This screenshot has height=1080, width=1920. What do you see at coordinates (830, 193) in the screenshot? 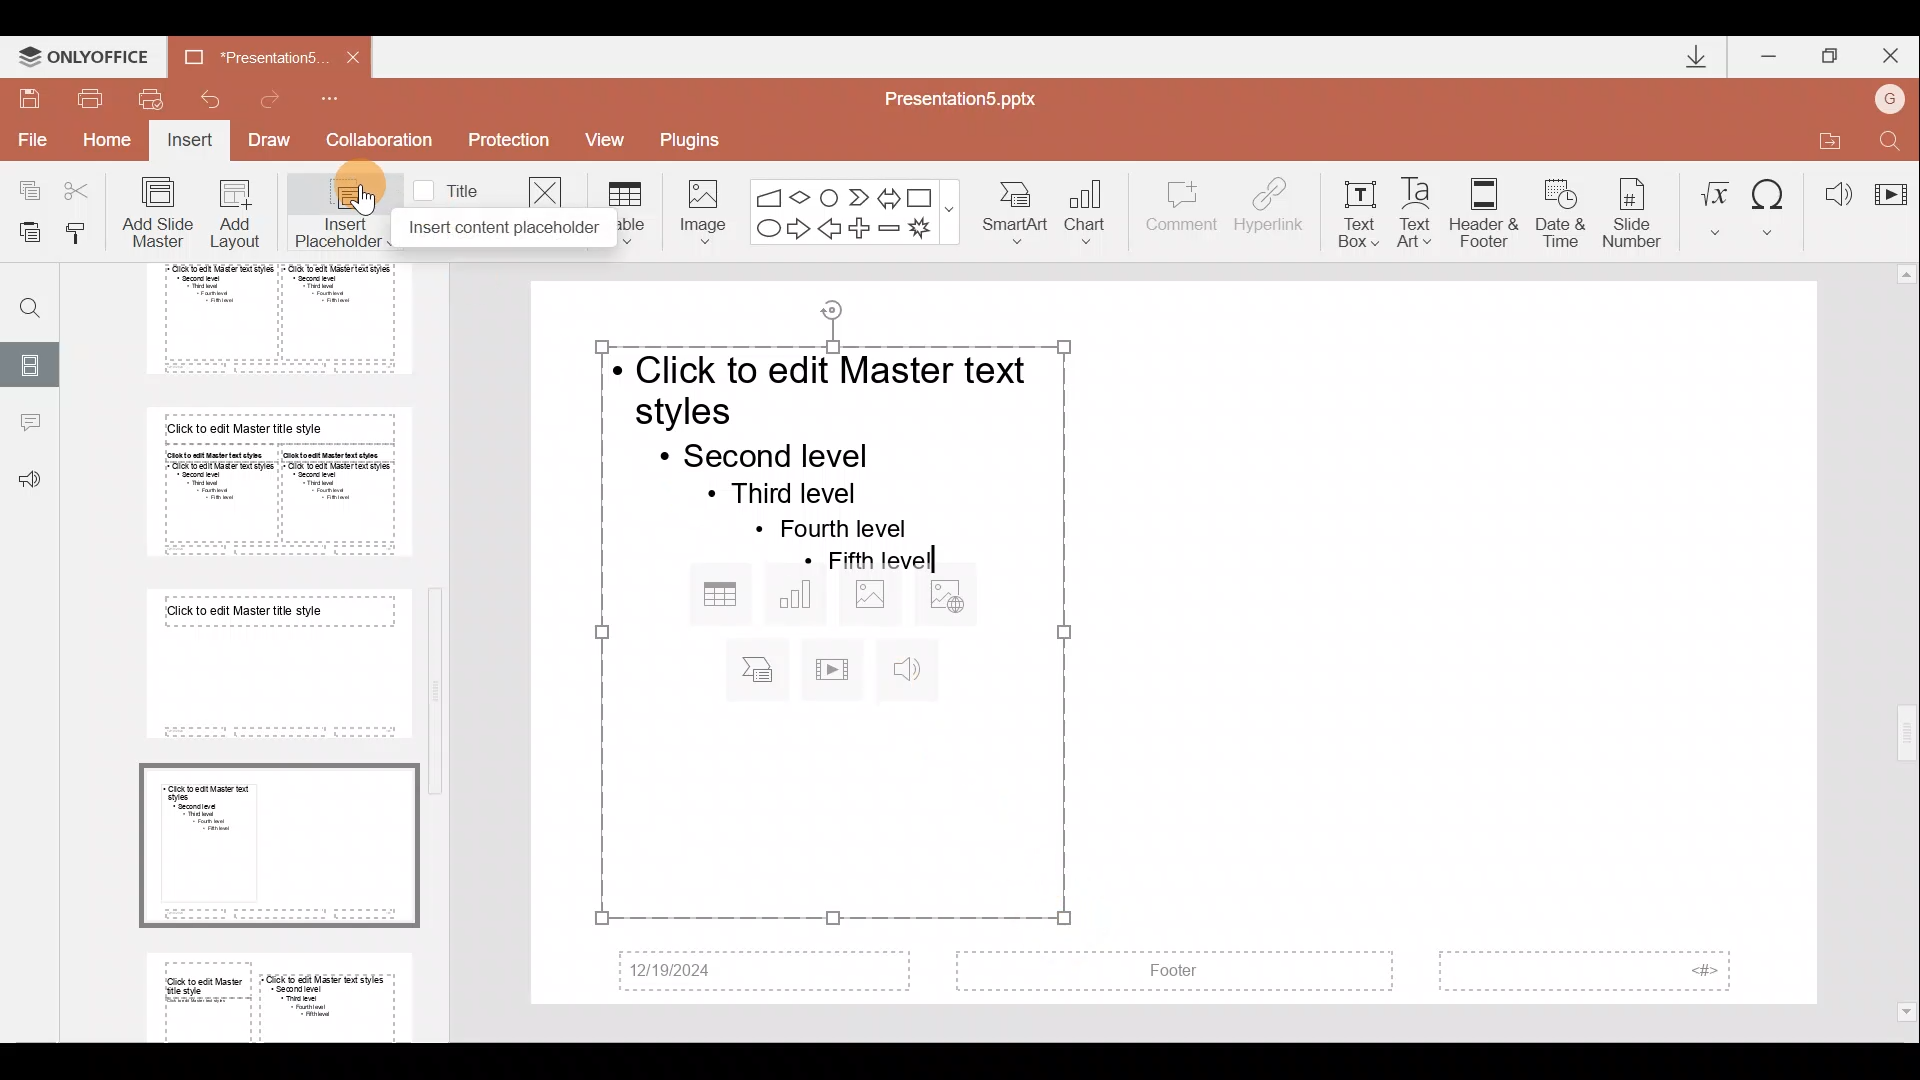
I see `Flowchart-connector` at bounding box center [830, 193].